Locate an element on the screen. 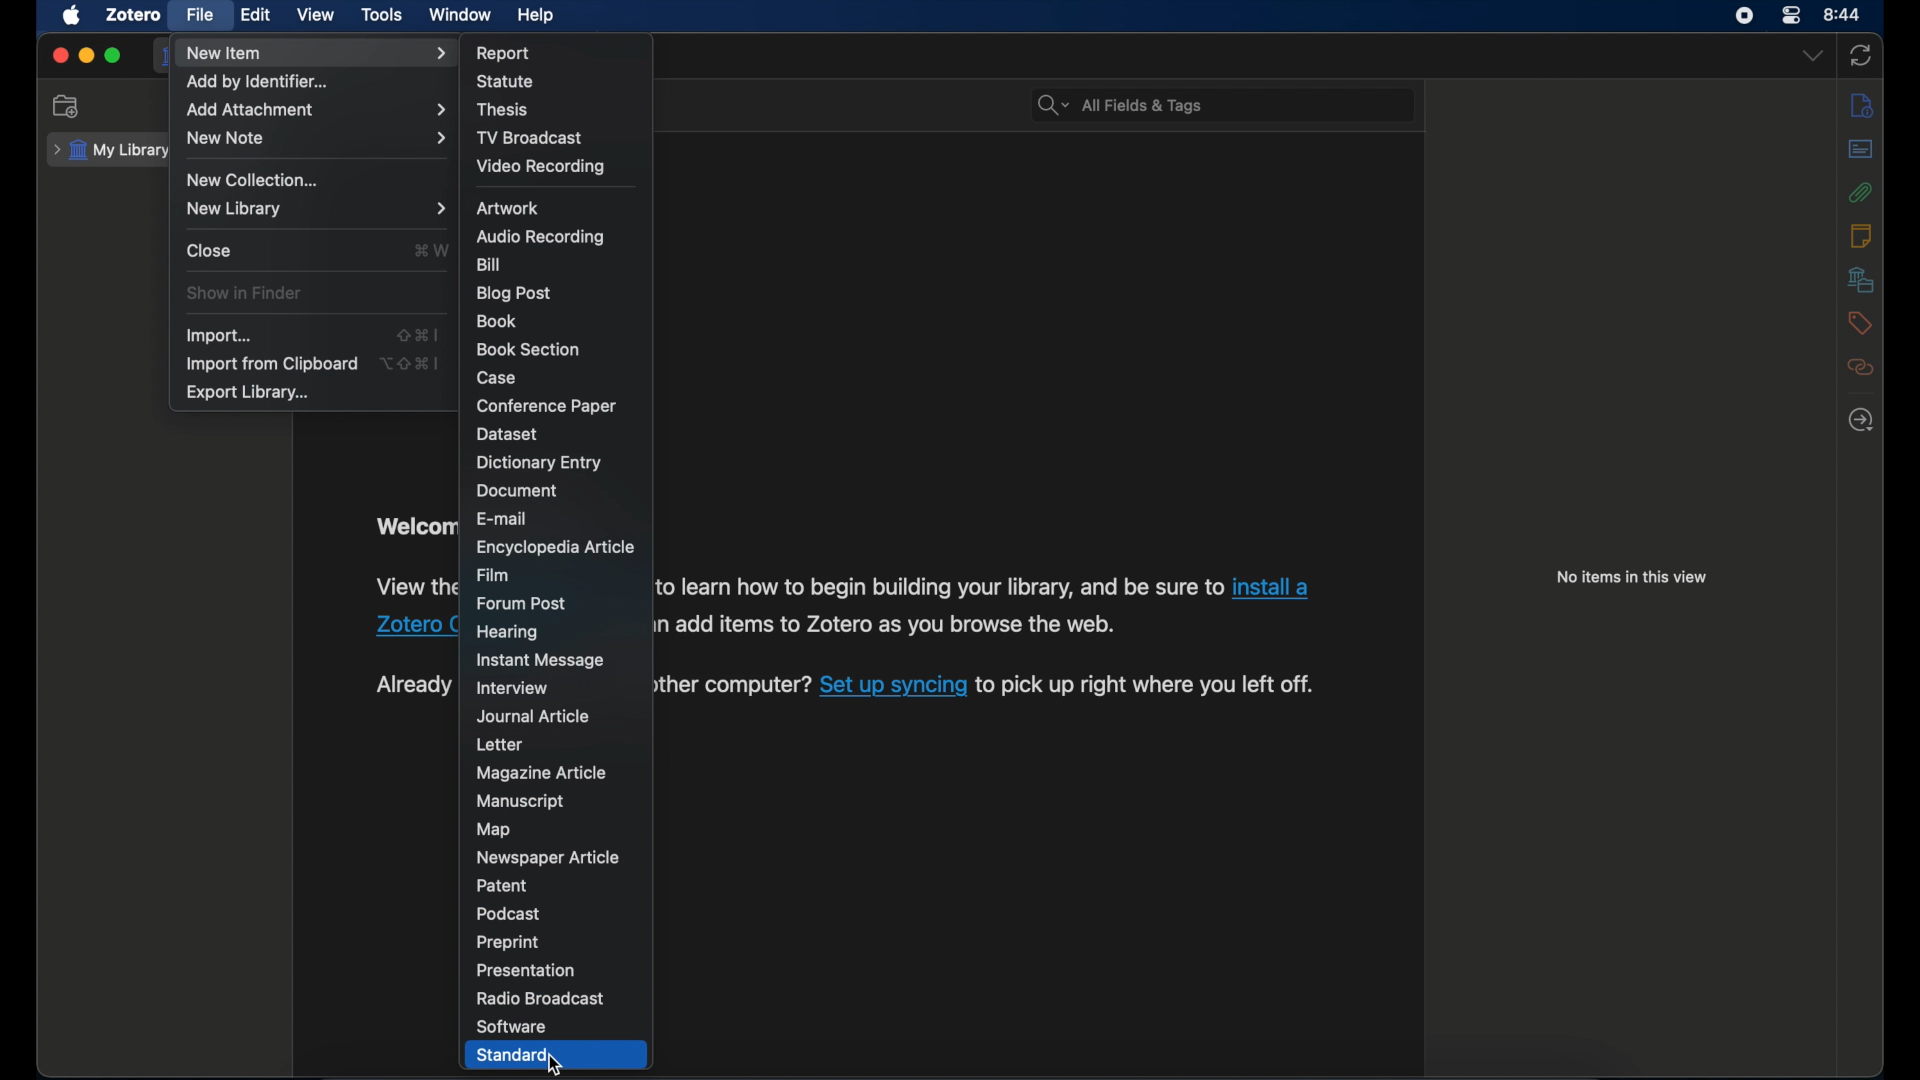 This screenshot has width=1920, height=1080. manuscript is located at coordinates (522, 801).